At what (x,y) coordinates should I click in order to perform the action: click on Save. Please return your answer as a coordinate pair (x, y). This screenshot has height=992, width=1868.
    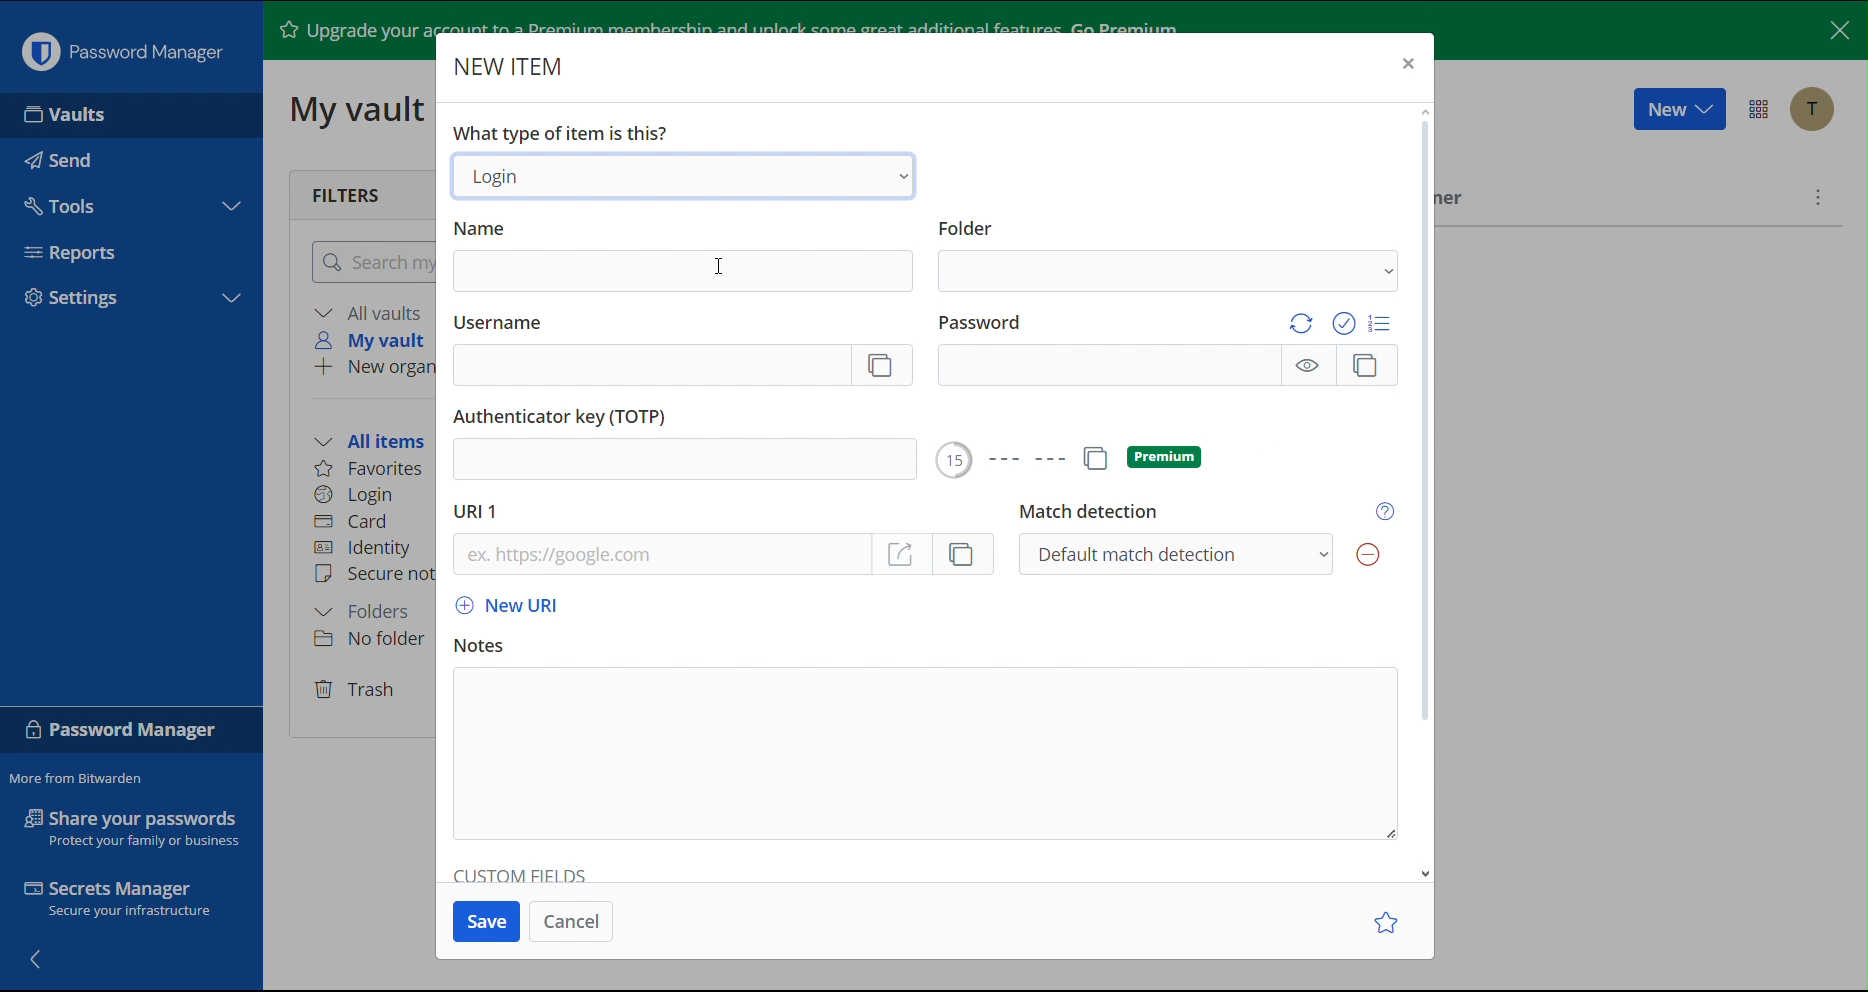
    Looking at the image, I should click on (489, 920).